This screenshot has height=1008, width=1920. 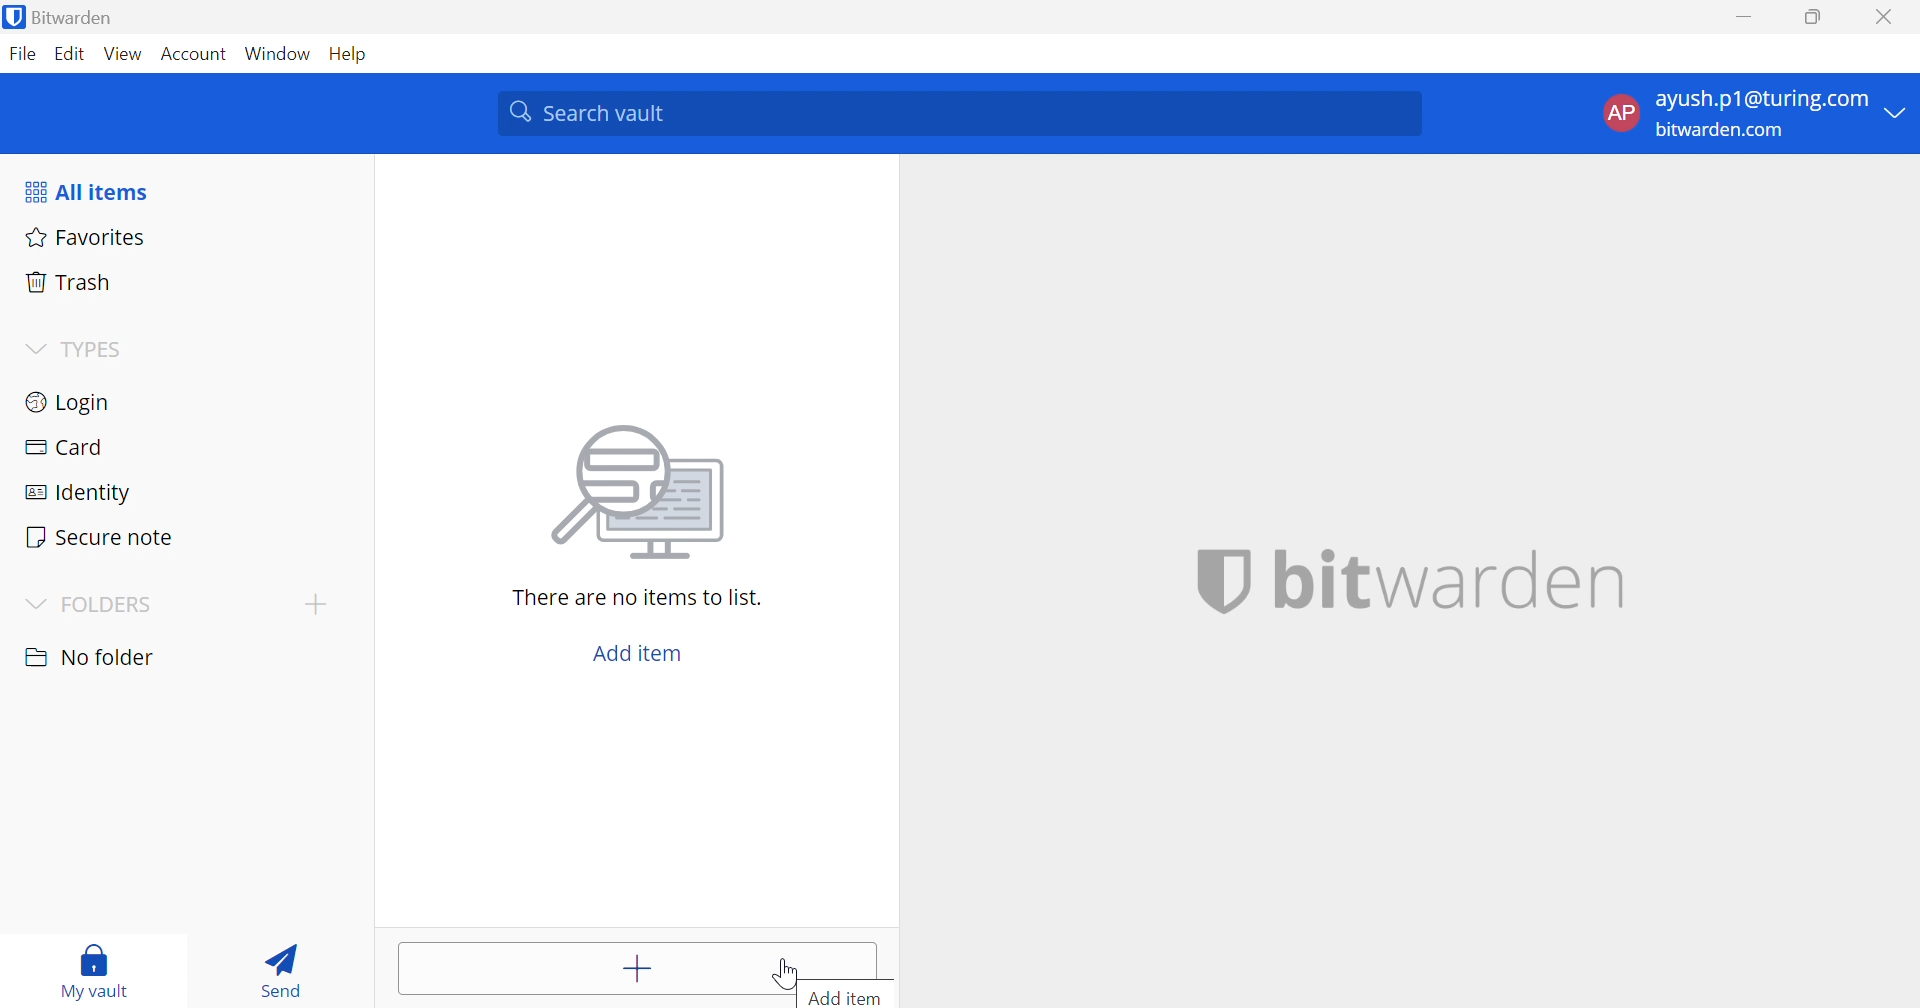 I want to click on Drop Down, so click(x=315, y=603).